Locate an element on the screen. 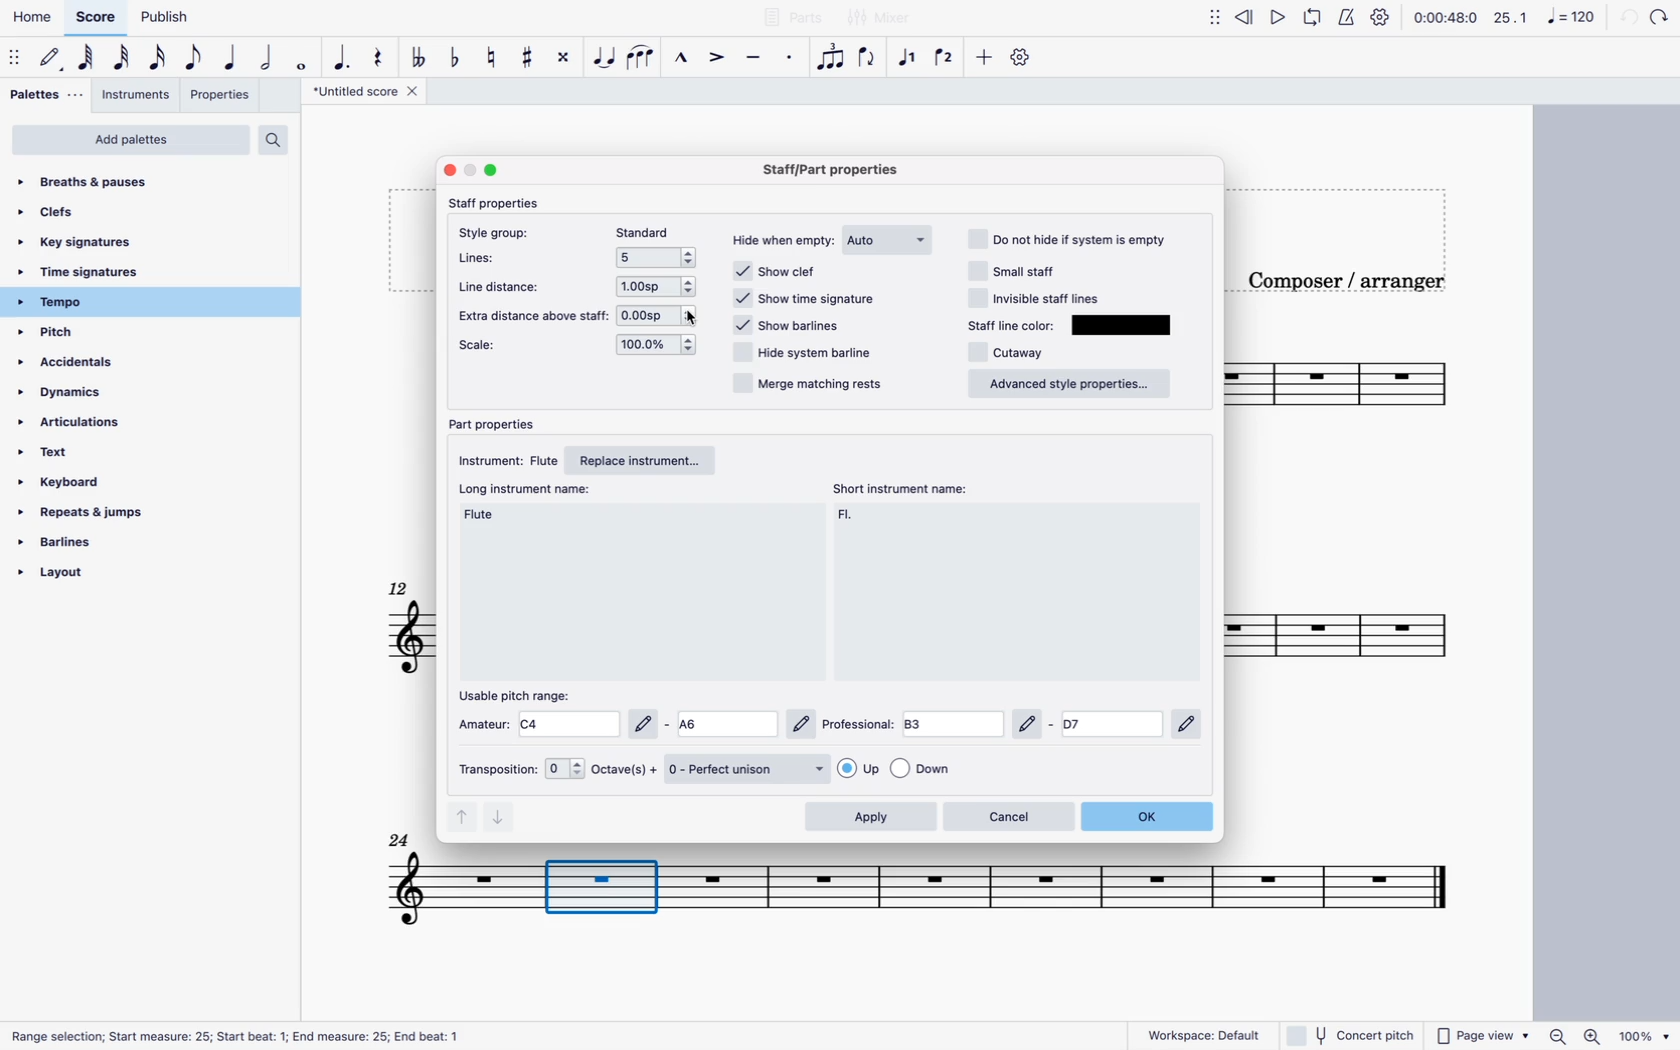  perfect unison is located at coordinates (749, 768).